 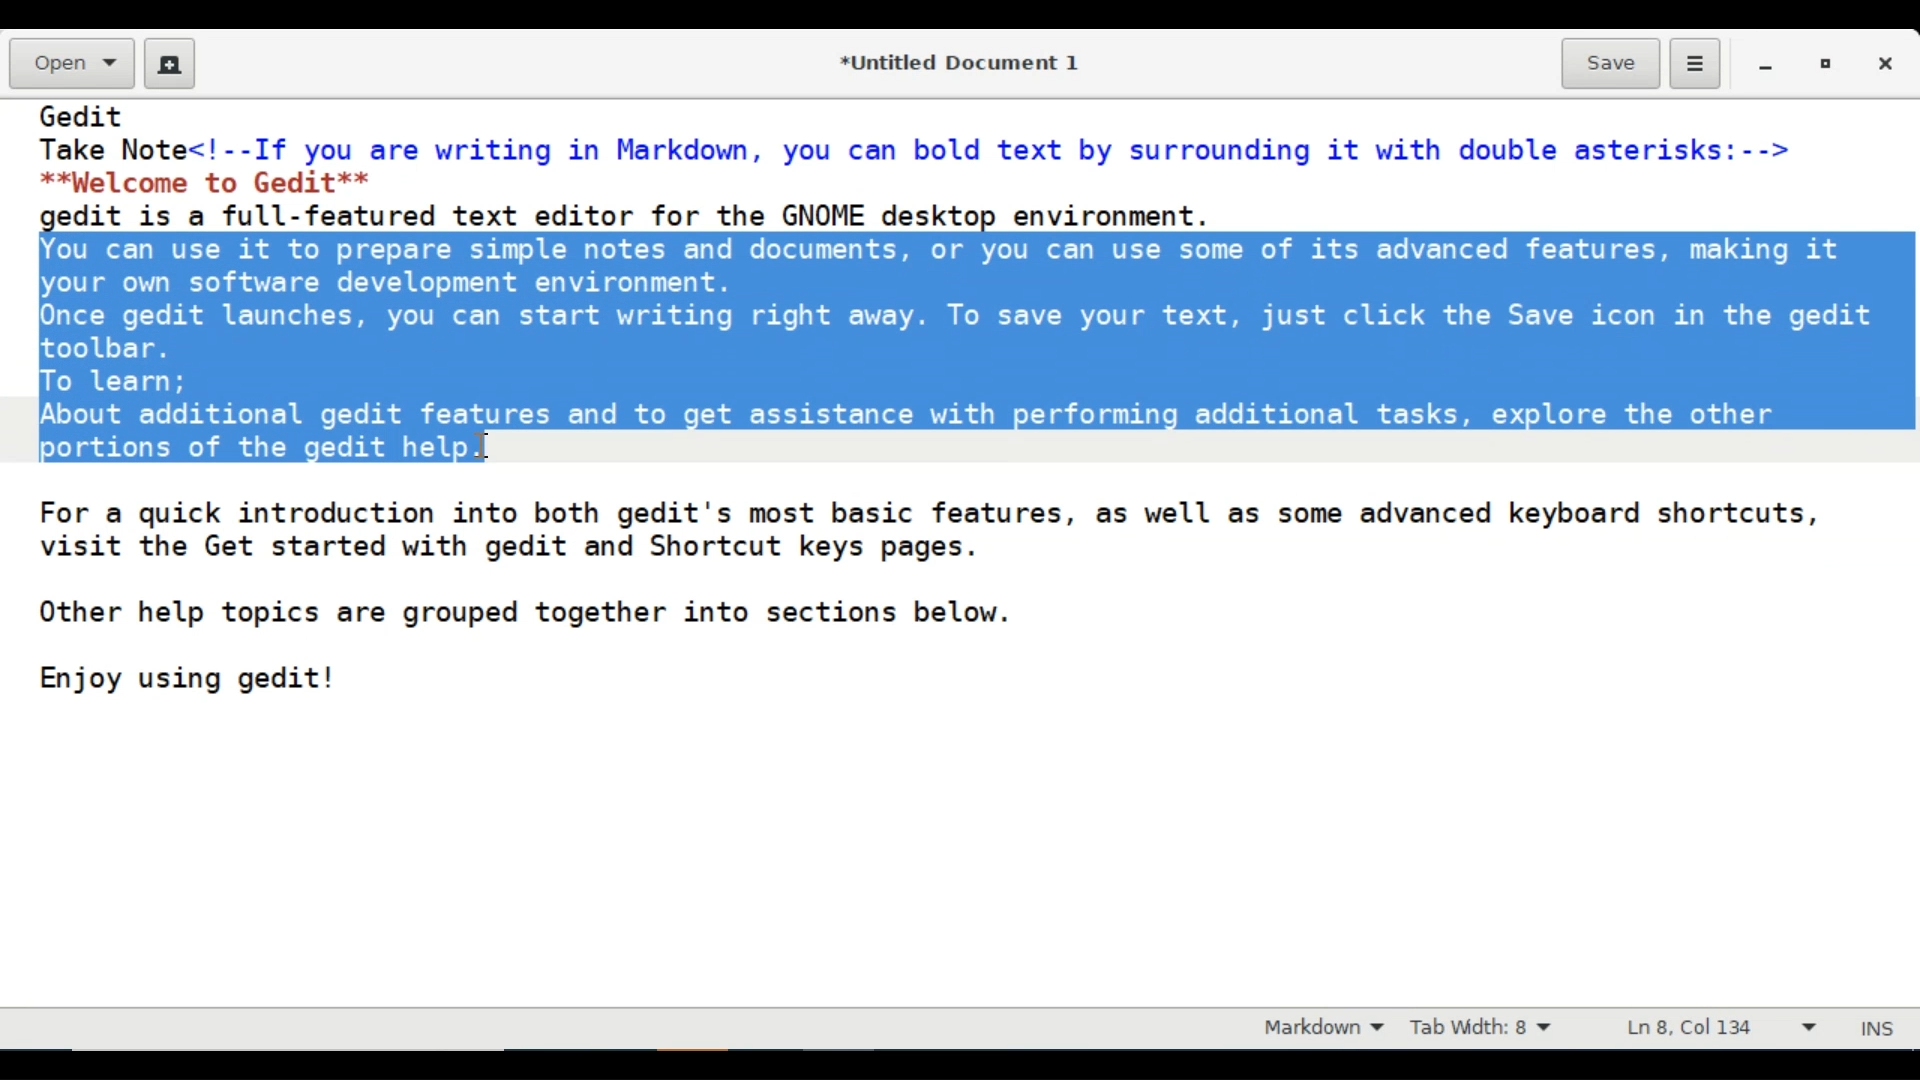 I want to click on Insert Mode, so click(x=1881, y=1025).